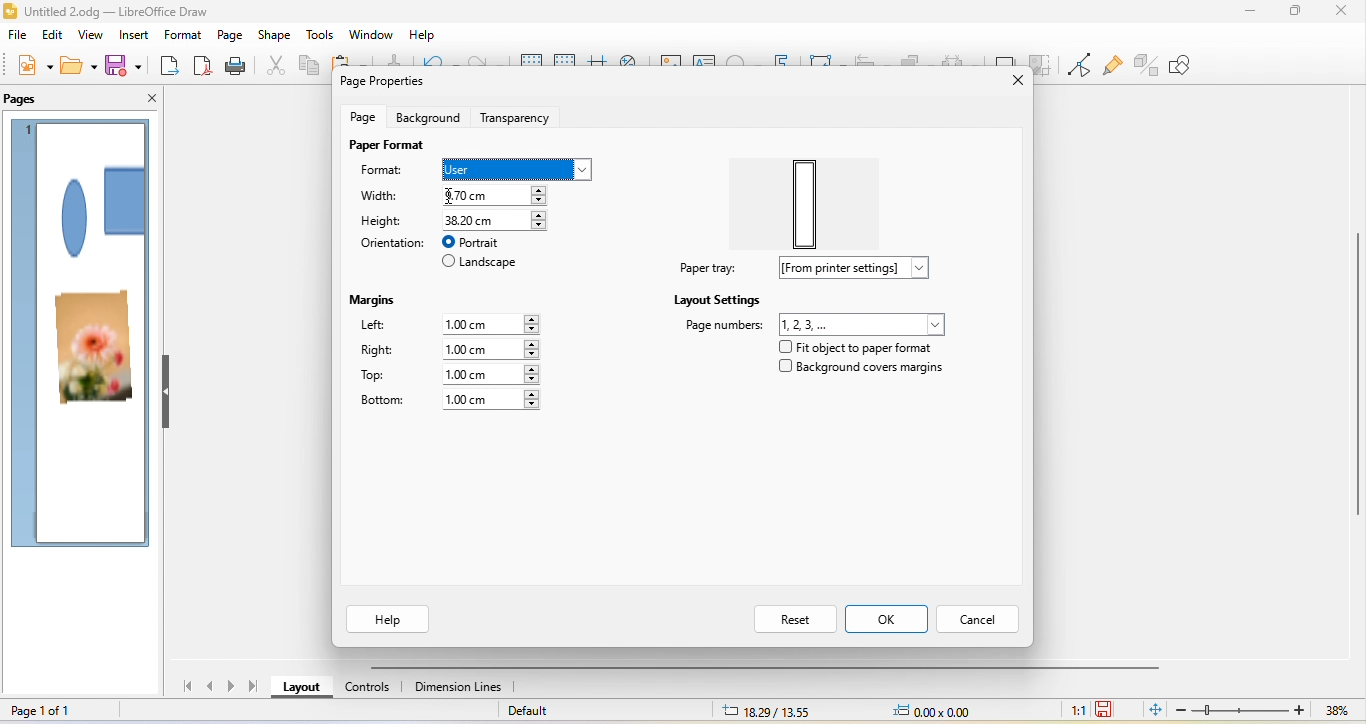 This screenshot has height=724, width=1366. Describe the element at coordinates (520, 167) in the screenshot. I see `select user` at that location.